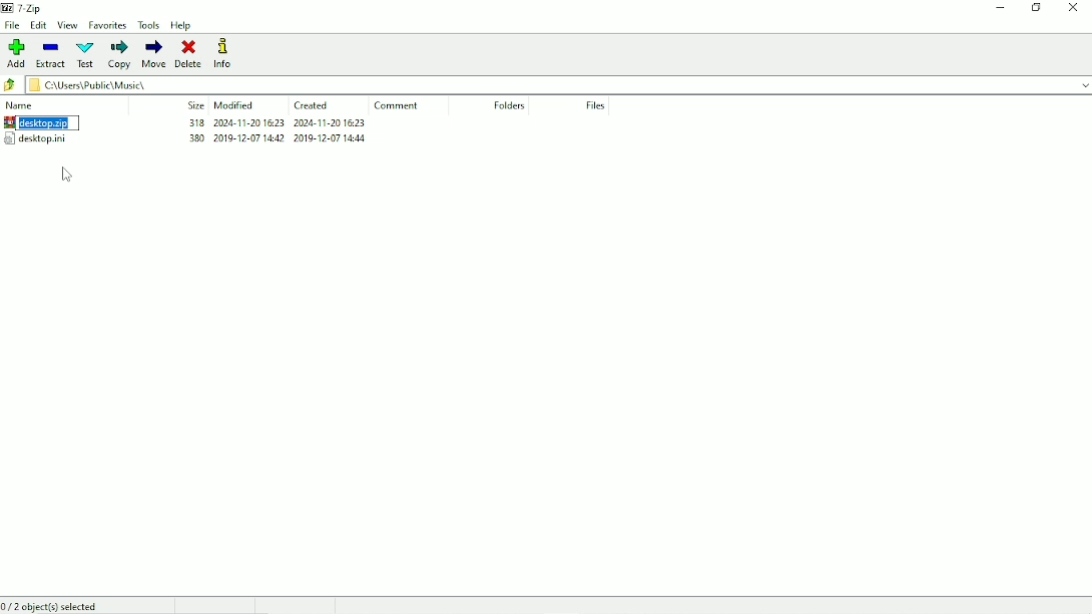  I want to click on Close, so click(1074, 8).